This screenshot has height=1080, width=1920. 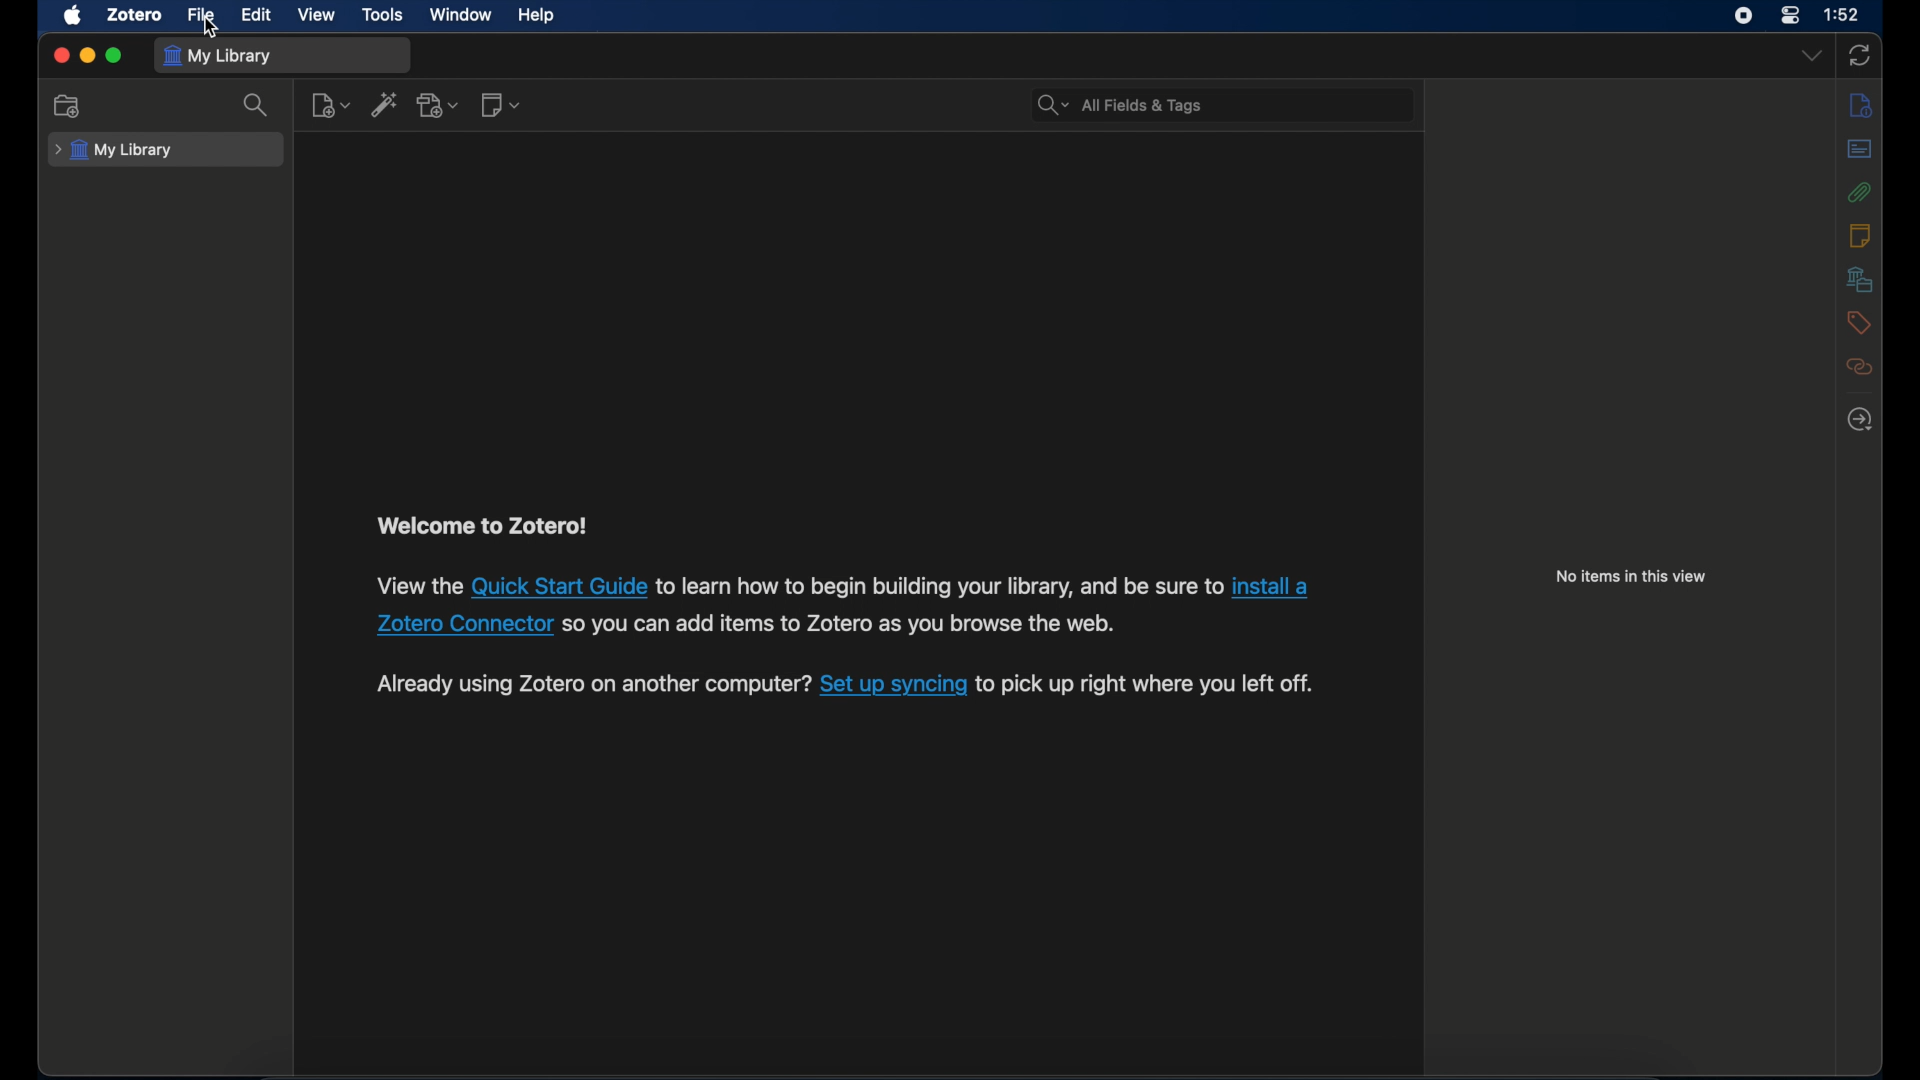 I want to click on cursor, so click(x=213, y=31).